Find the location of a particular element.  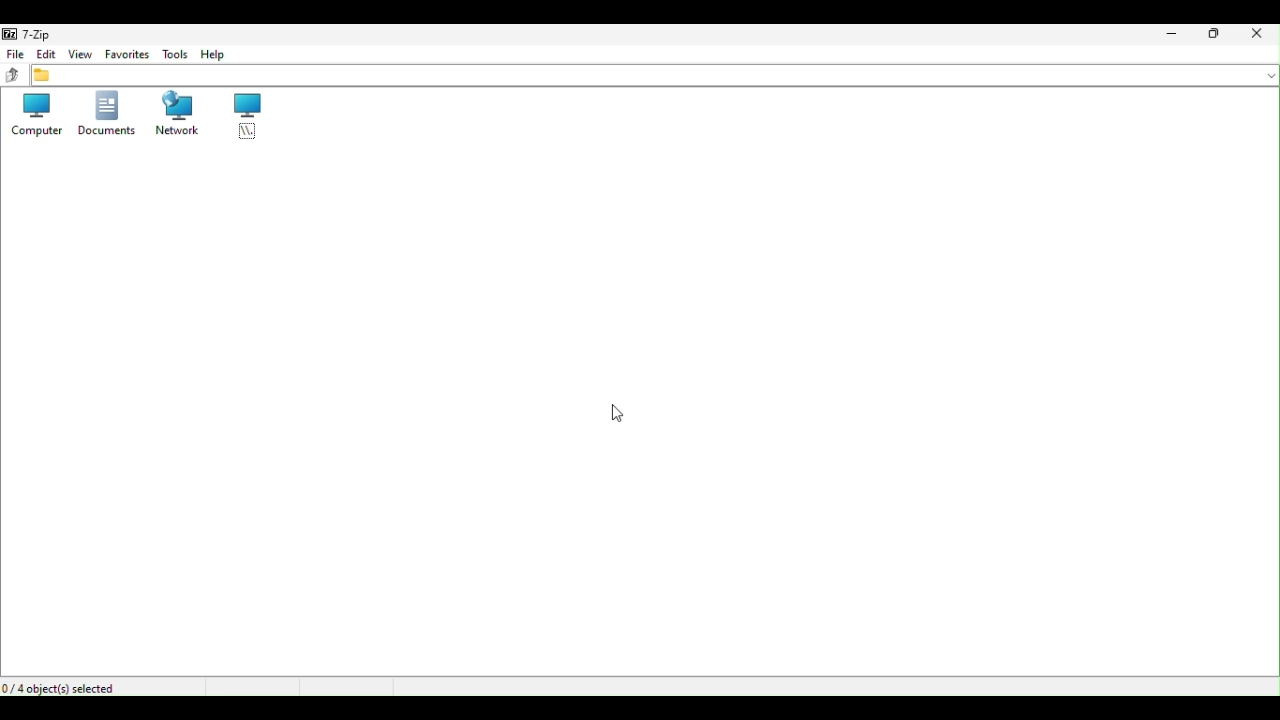

Minimise is located at coordinates (1171, 35).